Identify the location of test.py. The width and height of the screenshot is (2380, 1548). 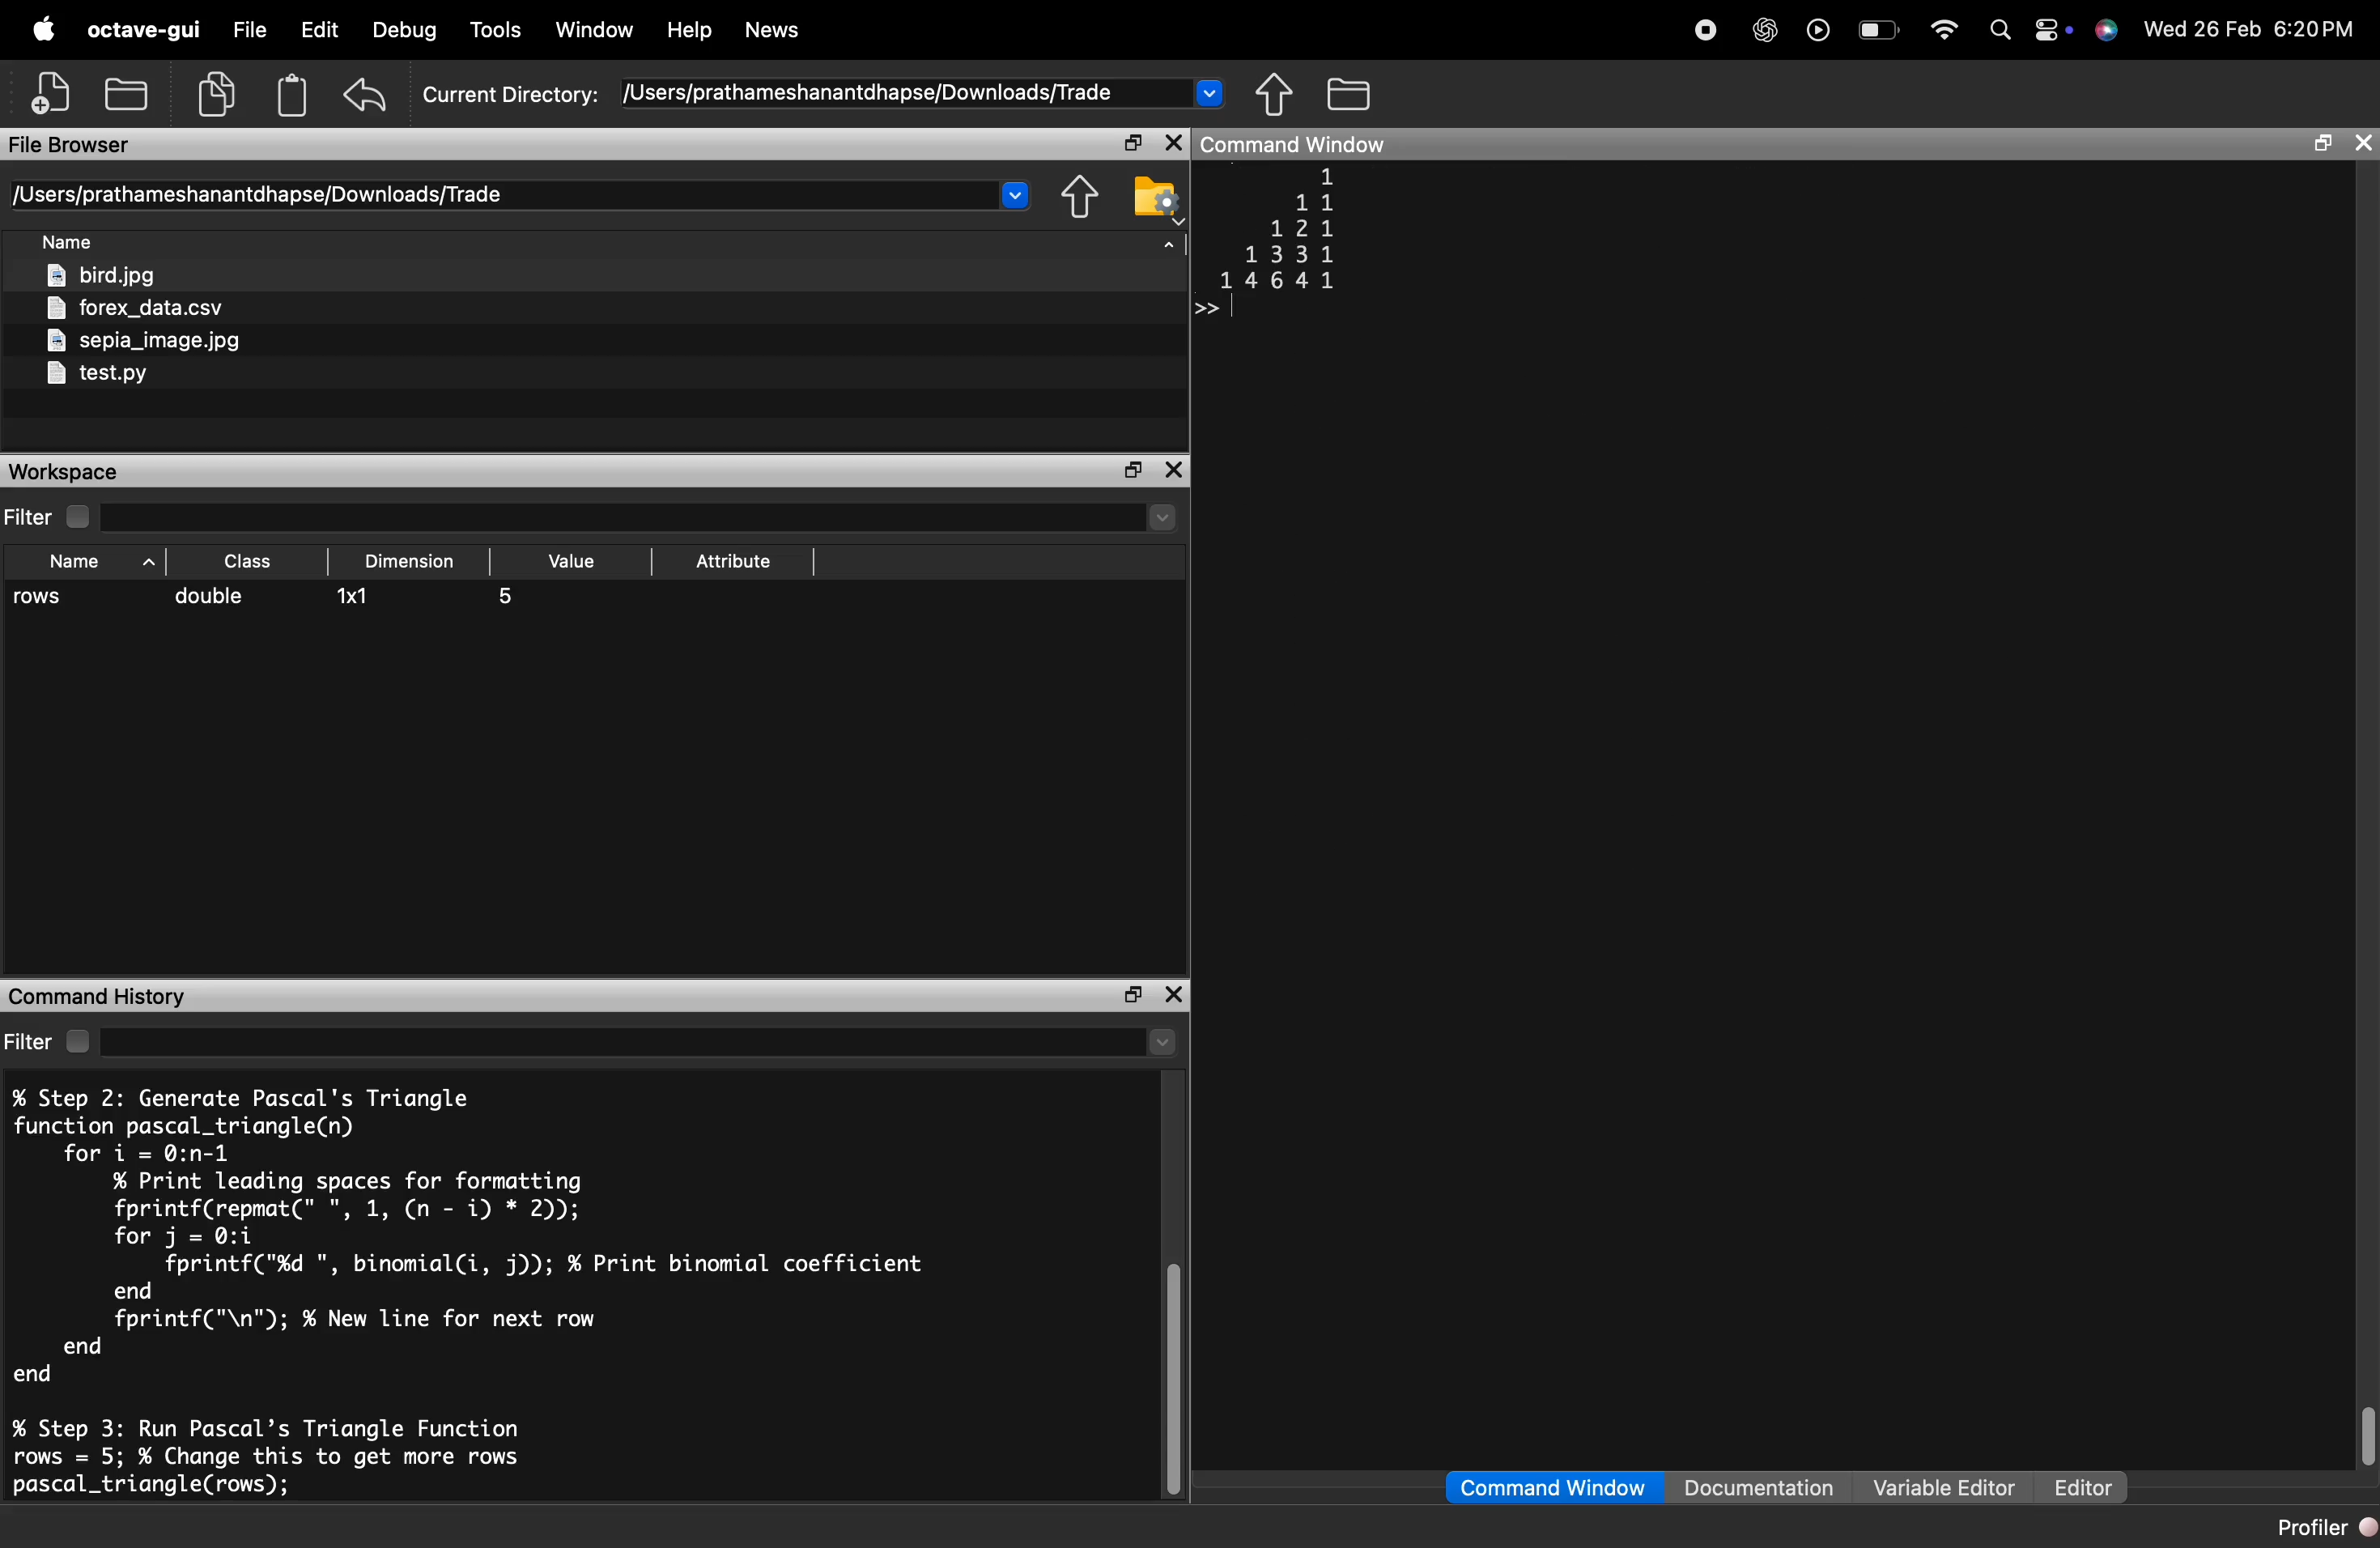
(95, 375).